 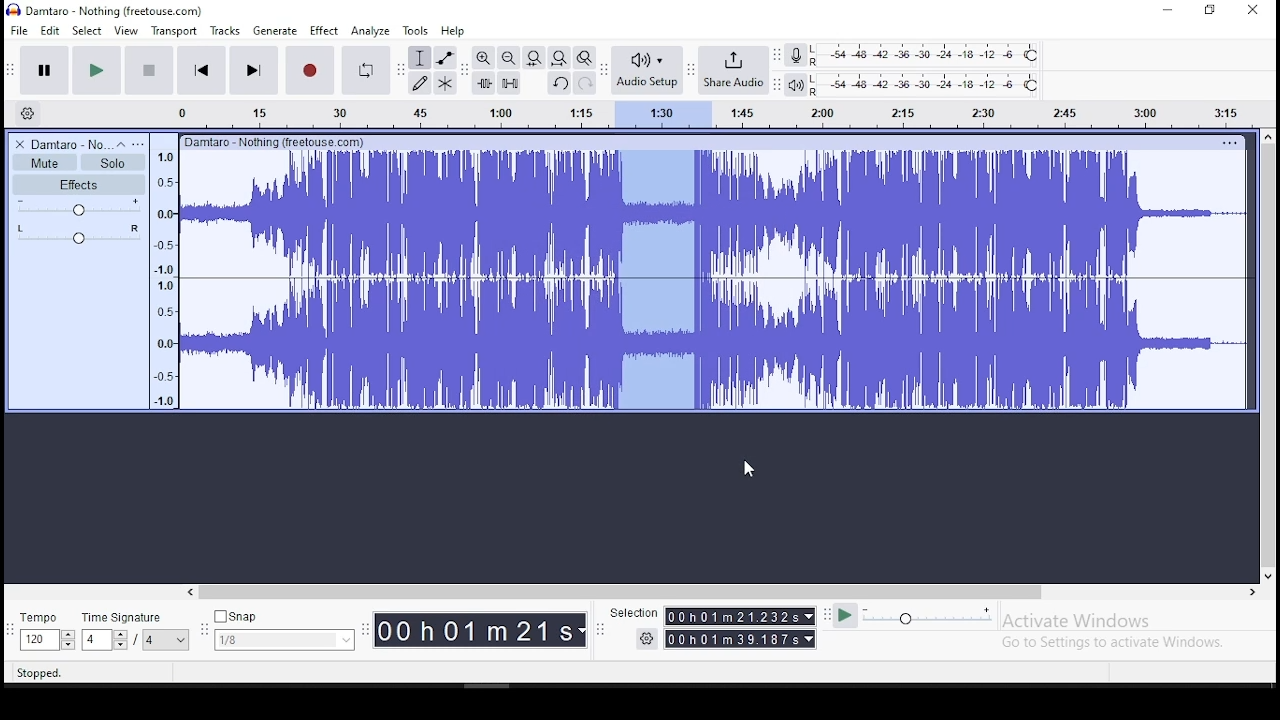 I want to click on 4, so click(x=94, y=640).